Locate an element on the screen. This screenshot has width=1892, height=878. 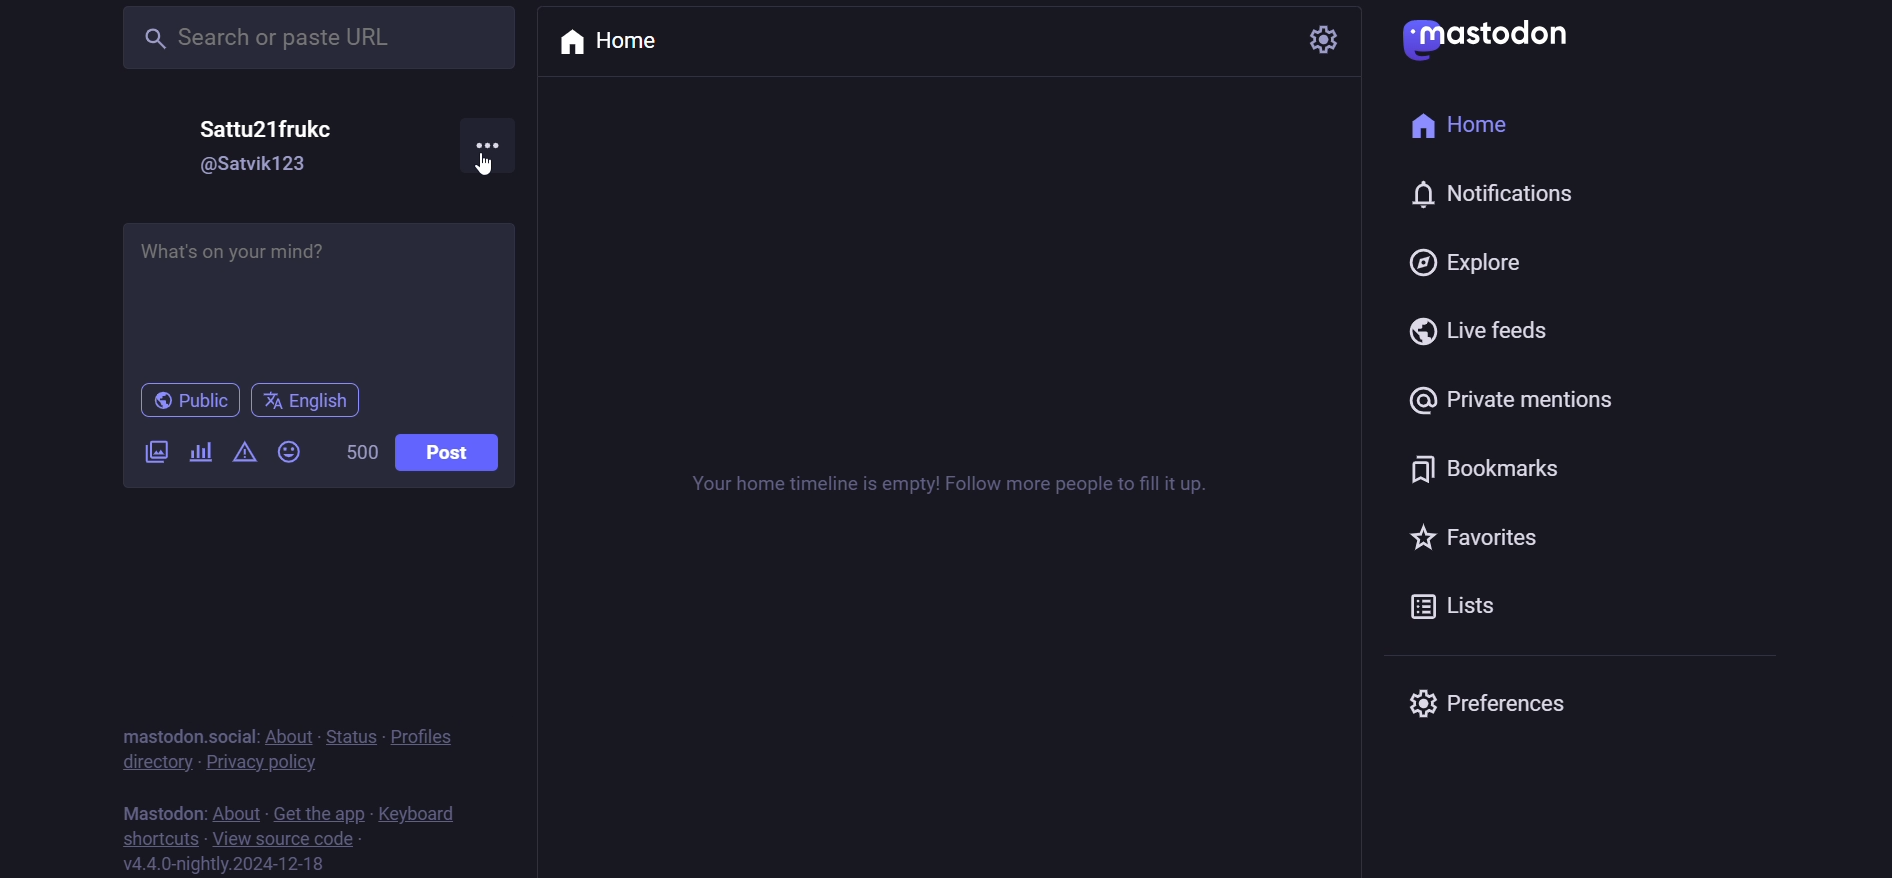
status is located at coordinates (348, 732).